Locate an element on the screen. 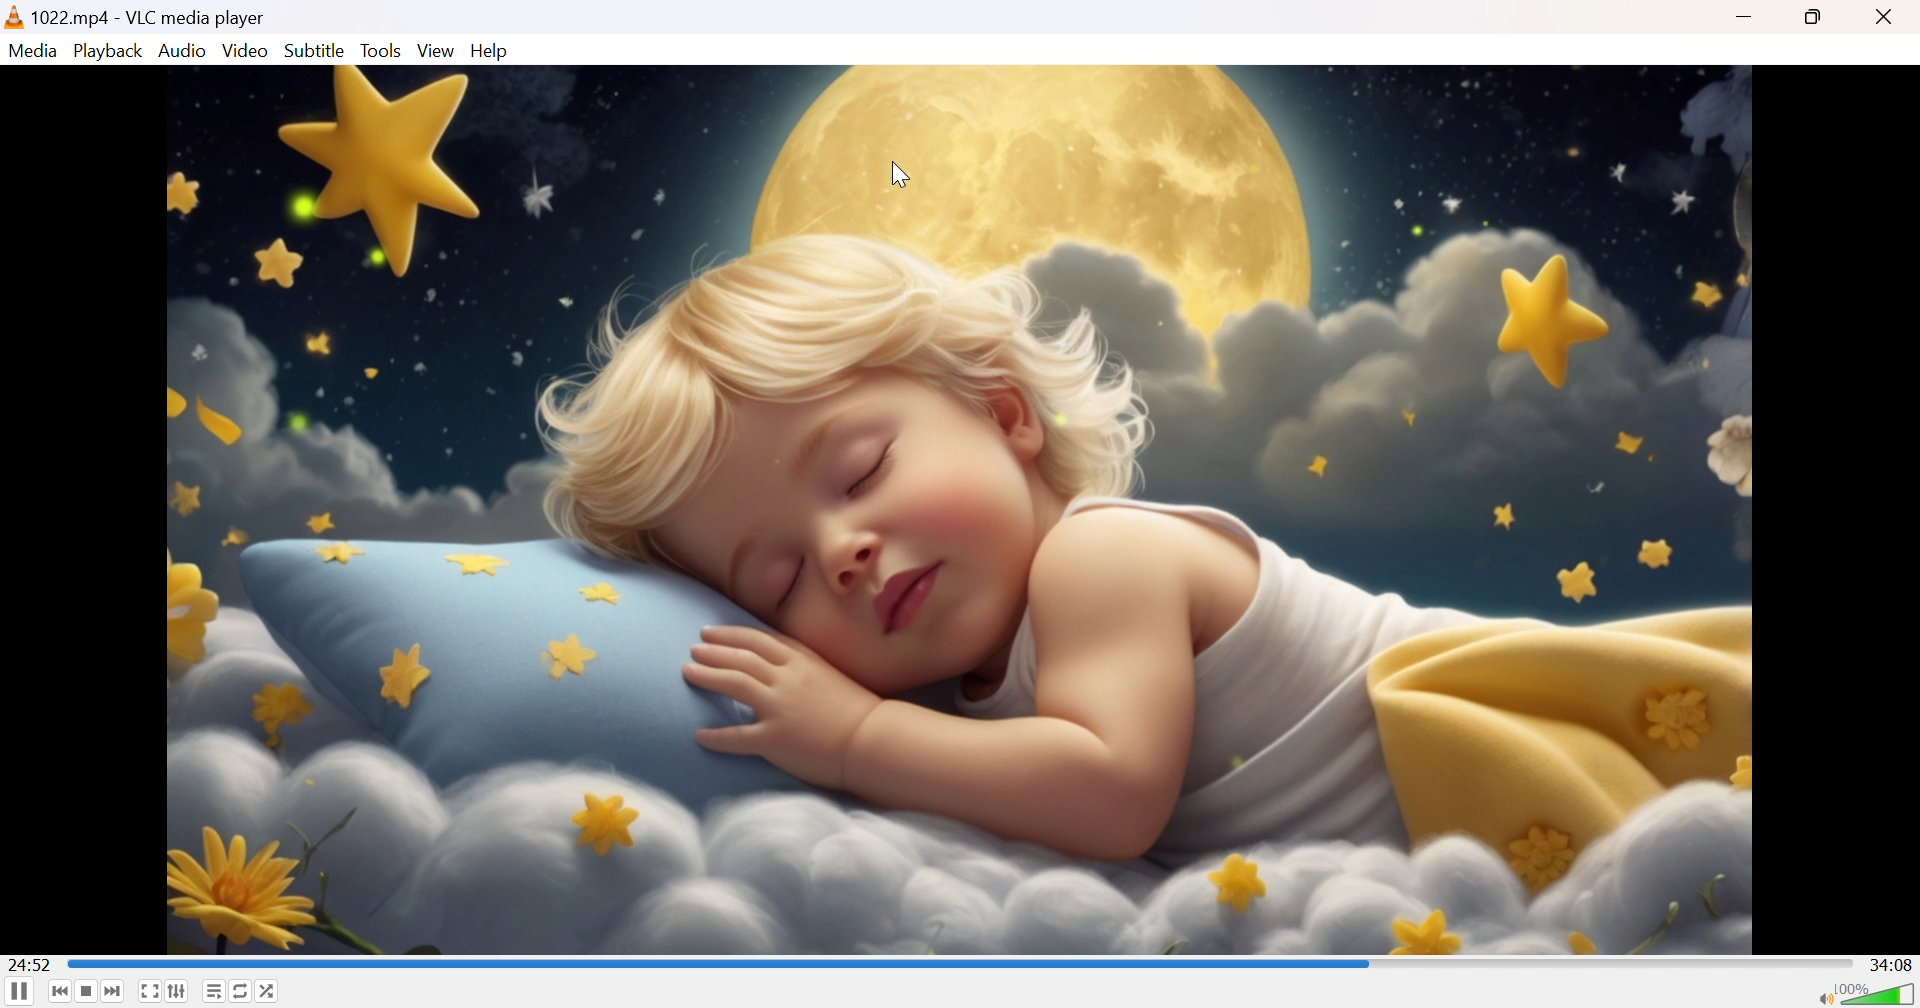 Image resolution: width=1920 pixels, height=1008 pixels. 24:52 is located at coordinates (30, 964).